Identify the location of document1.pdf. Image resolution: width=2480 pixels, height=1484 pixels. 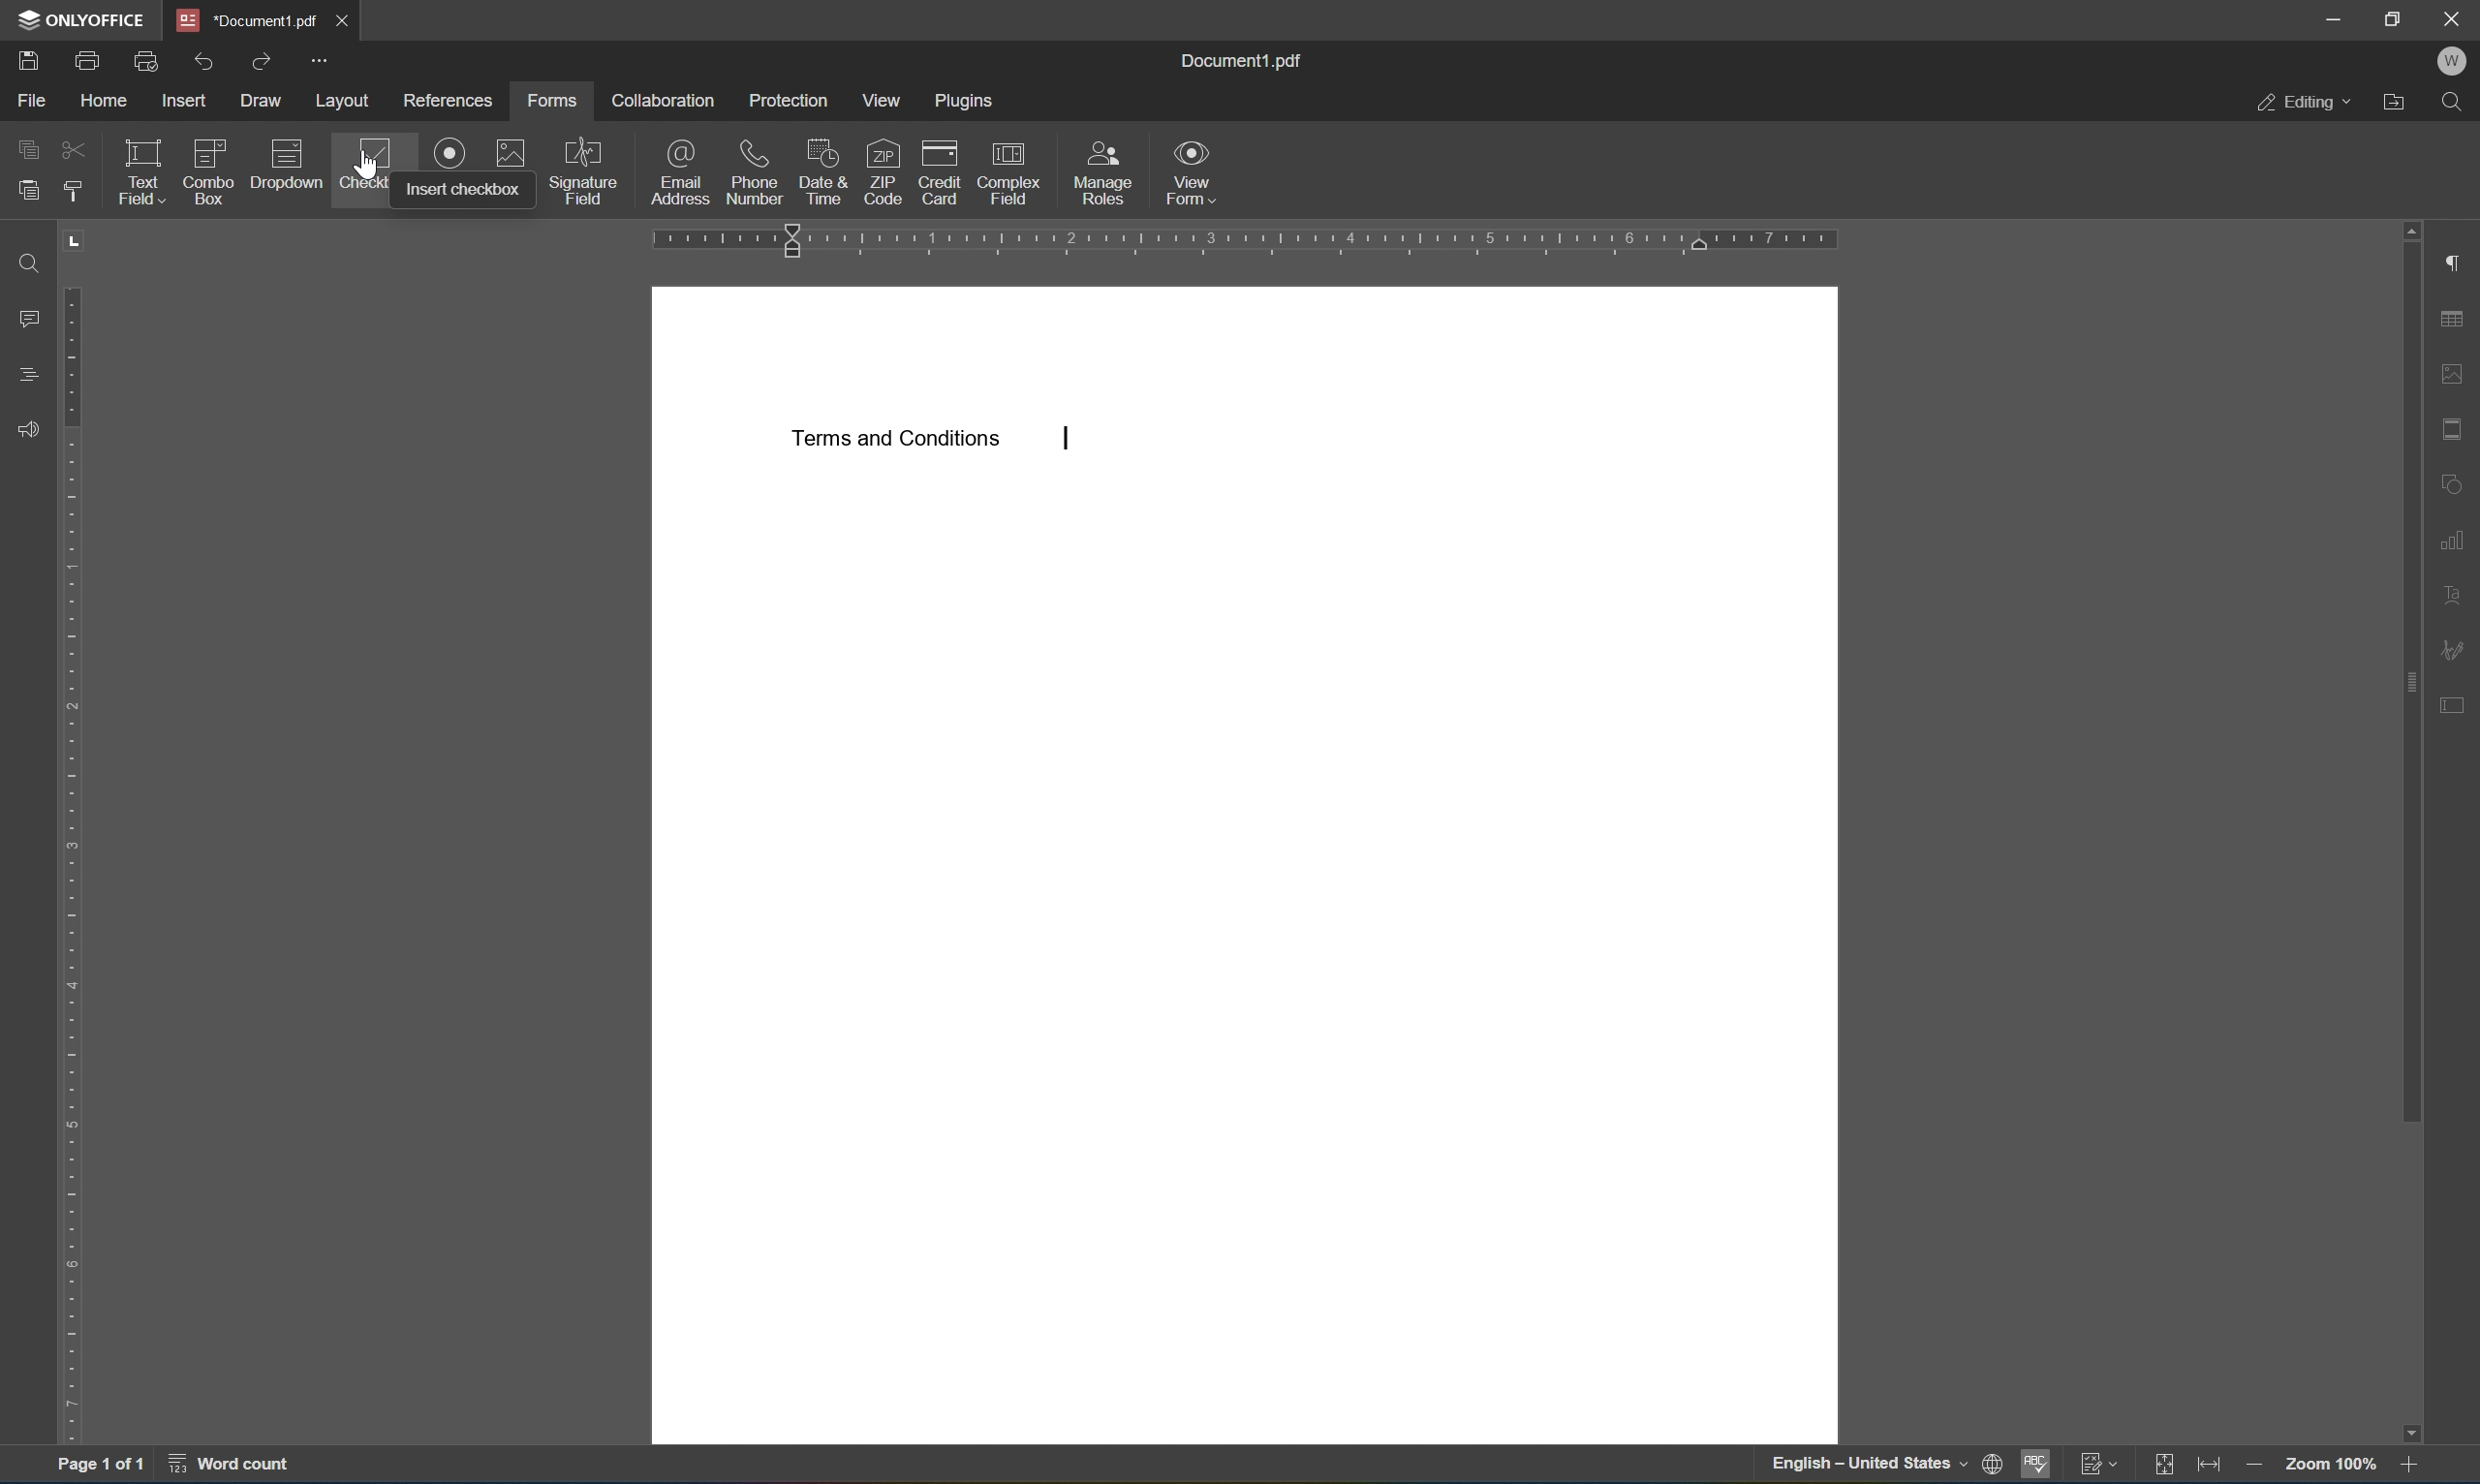
(1248, 63).